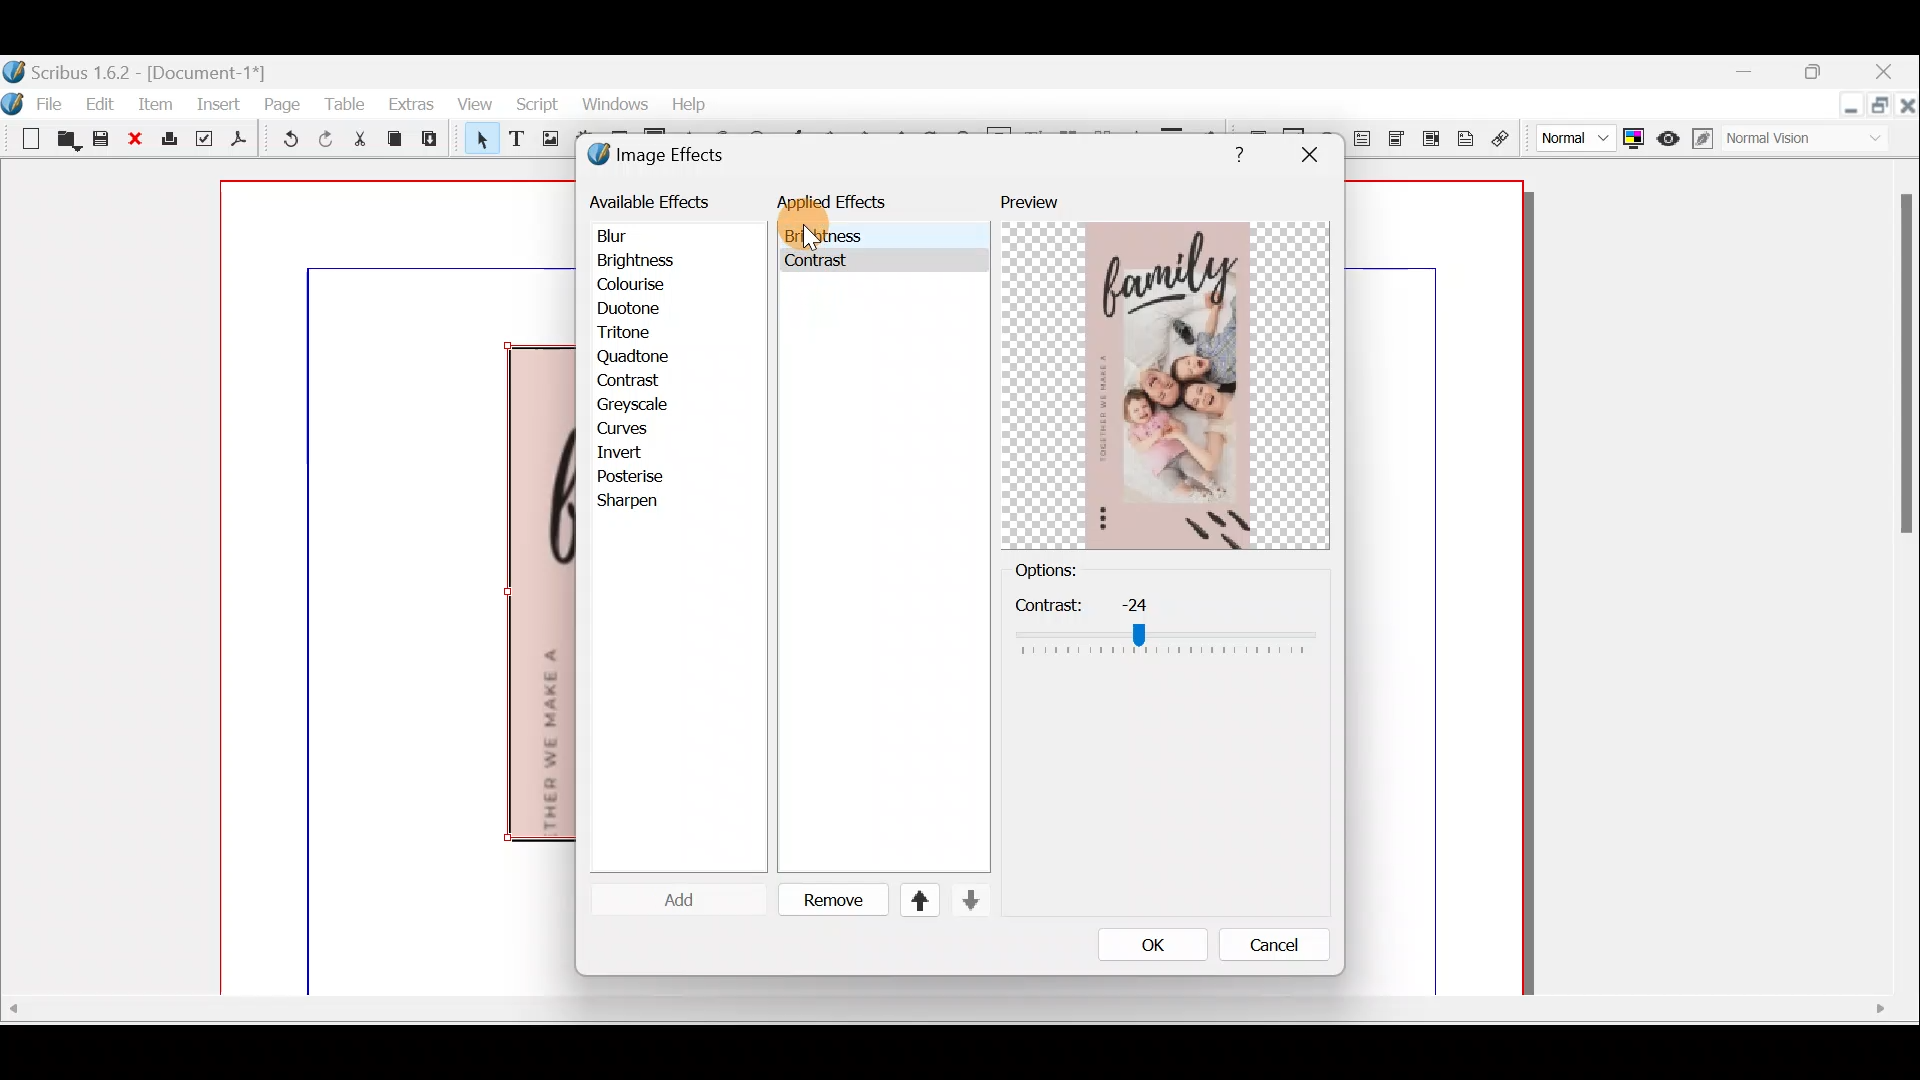 This screenshot has height=1080, width=1920. I want to click on , so click(943, 1007).